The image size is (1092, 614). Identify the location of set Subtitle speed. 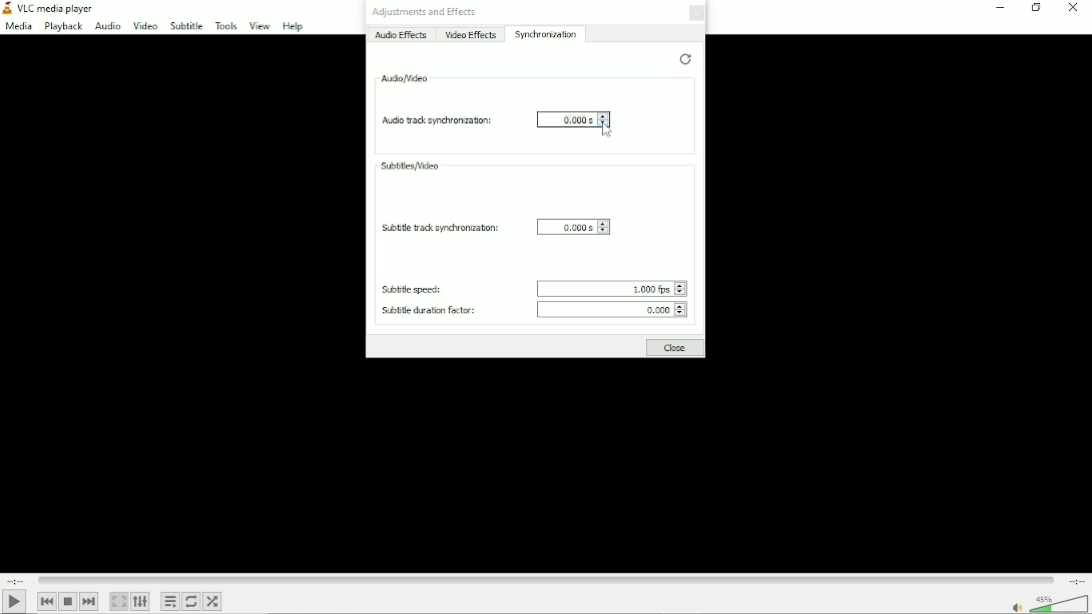
(605, 288).